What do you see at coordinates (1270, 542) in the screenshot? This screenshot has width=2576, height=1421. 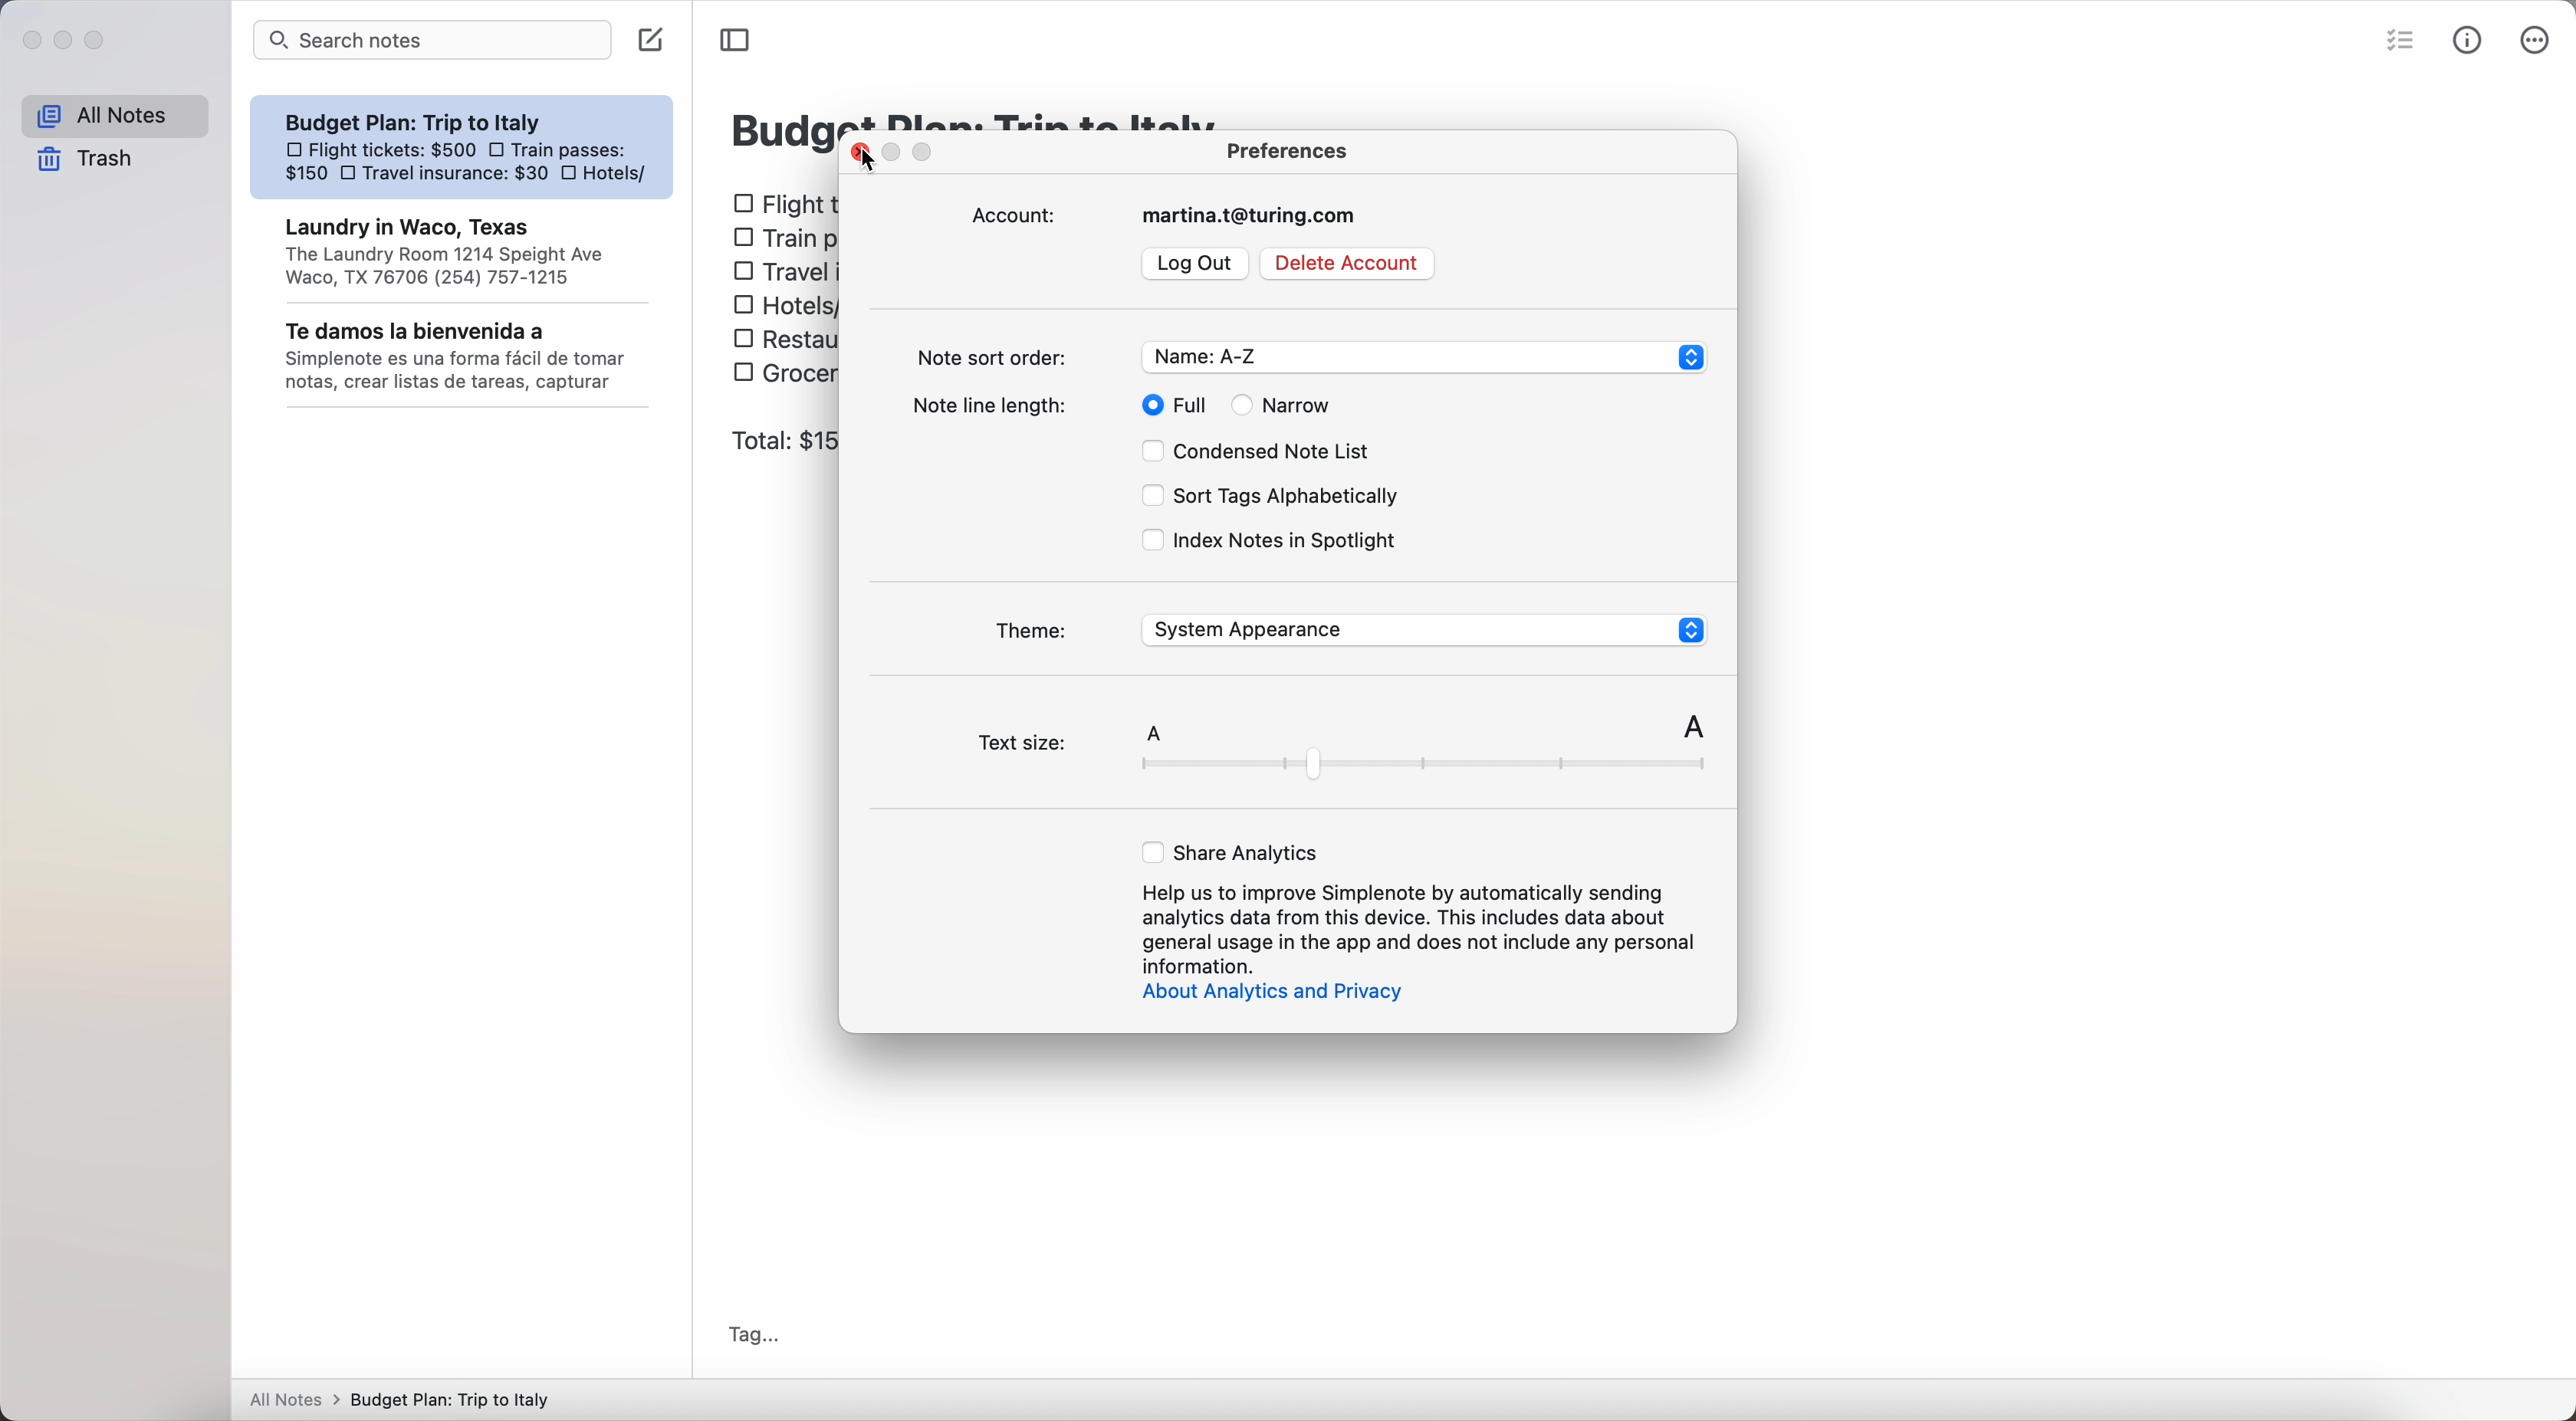 I see `index notes in spotlight` at bounding box center [1270, 542].